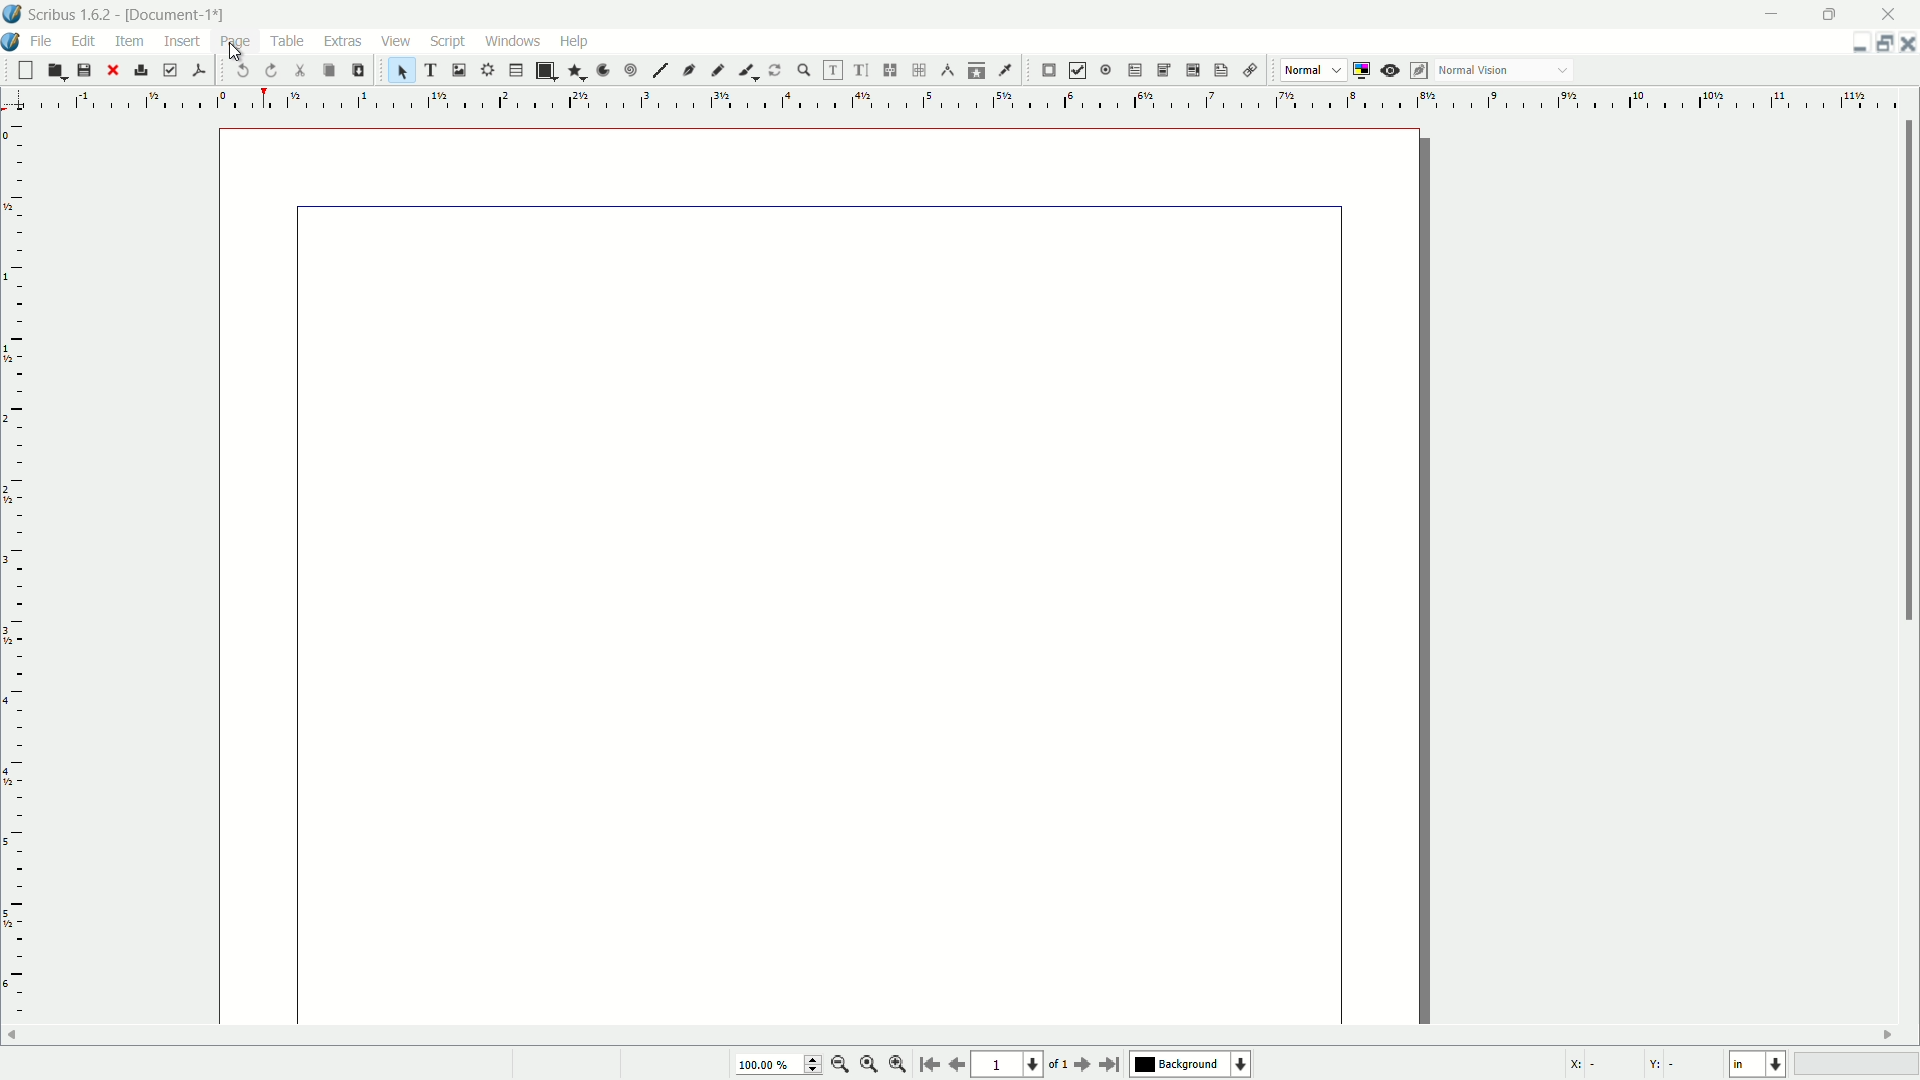  What do you see at coordinates (1131, 71) in the screenshot?
I see `pdf text field` at bounding box center [1131, 71].